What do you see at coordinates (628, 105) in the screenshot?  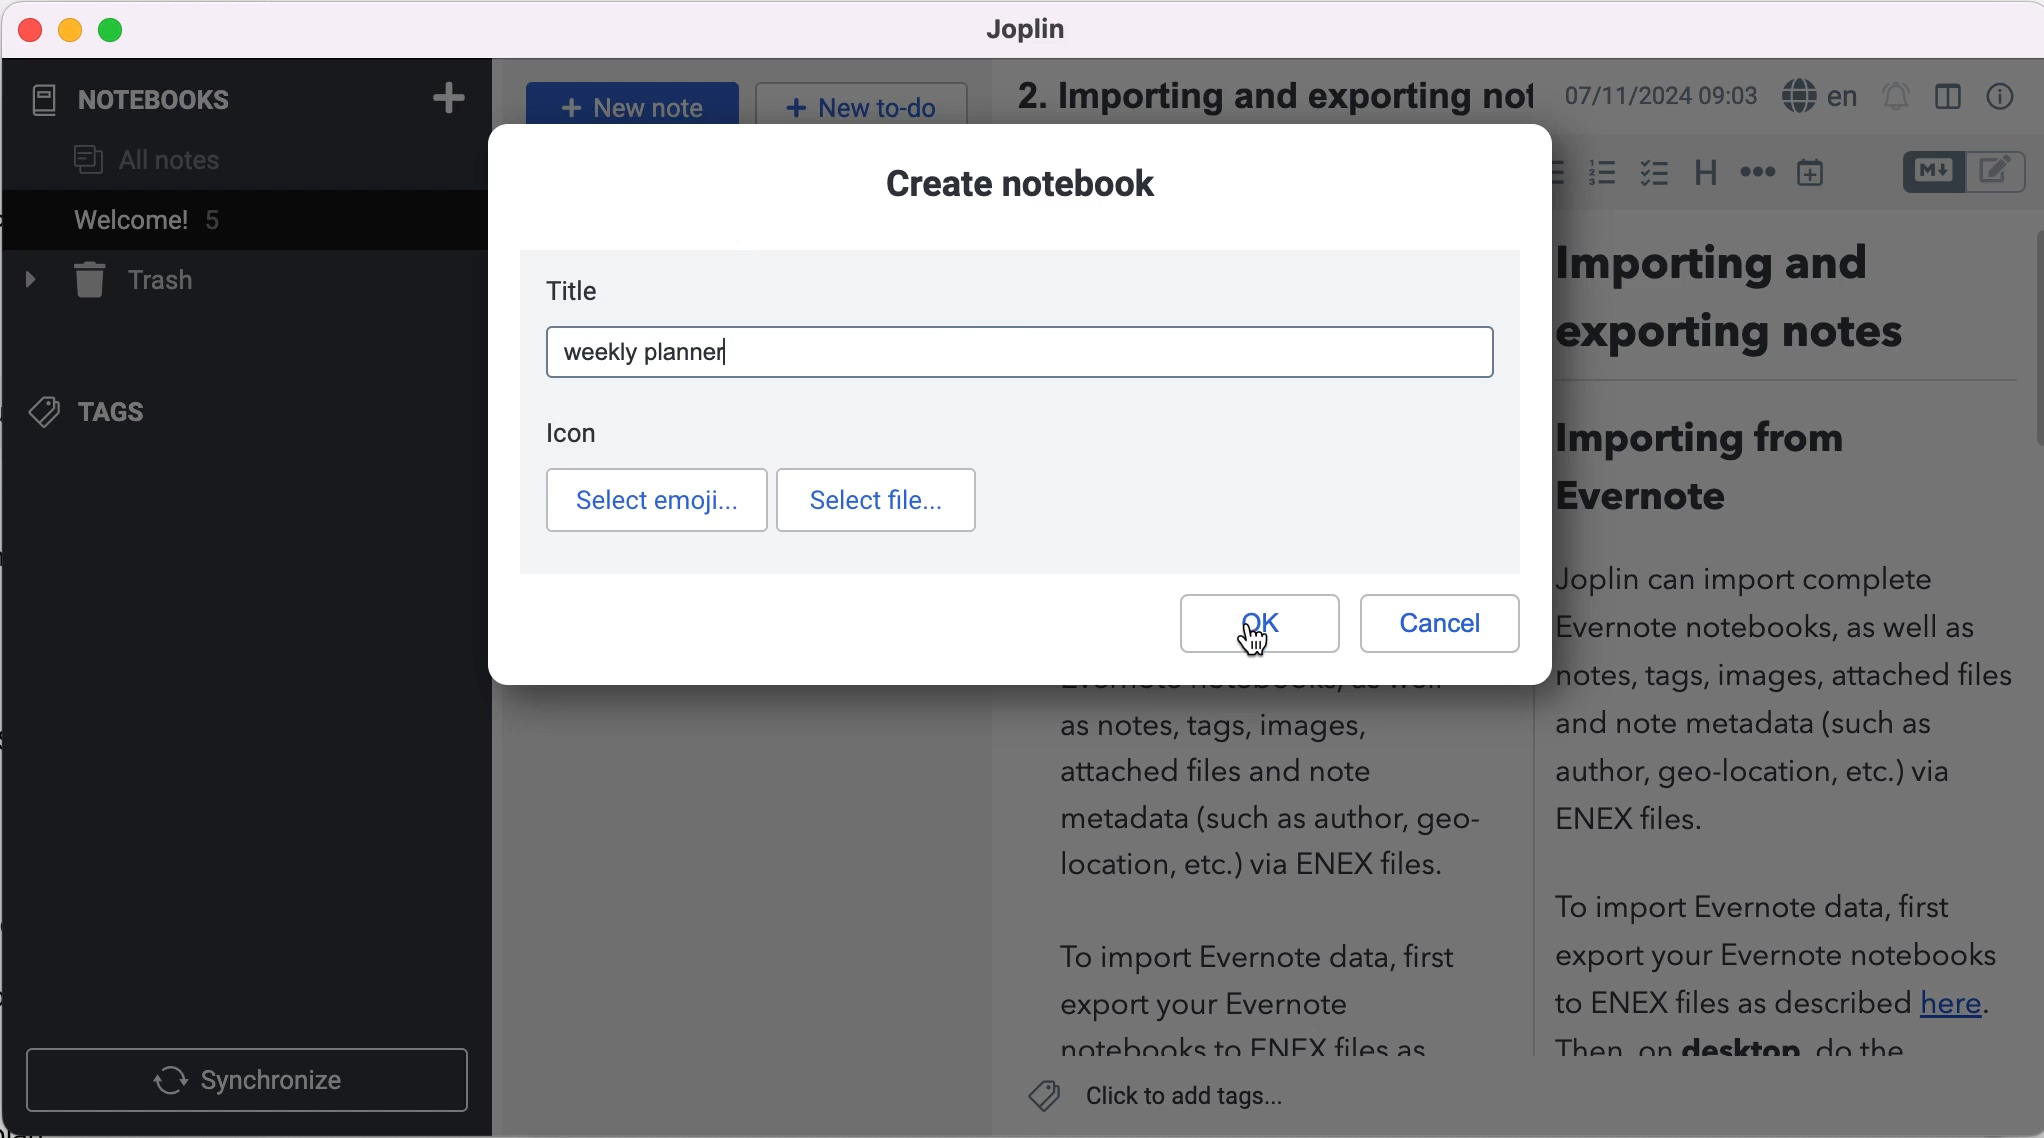 I see `New note` at bounding box center [628, 105].